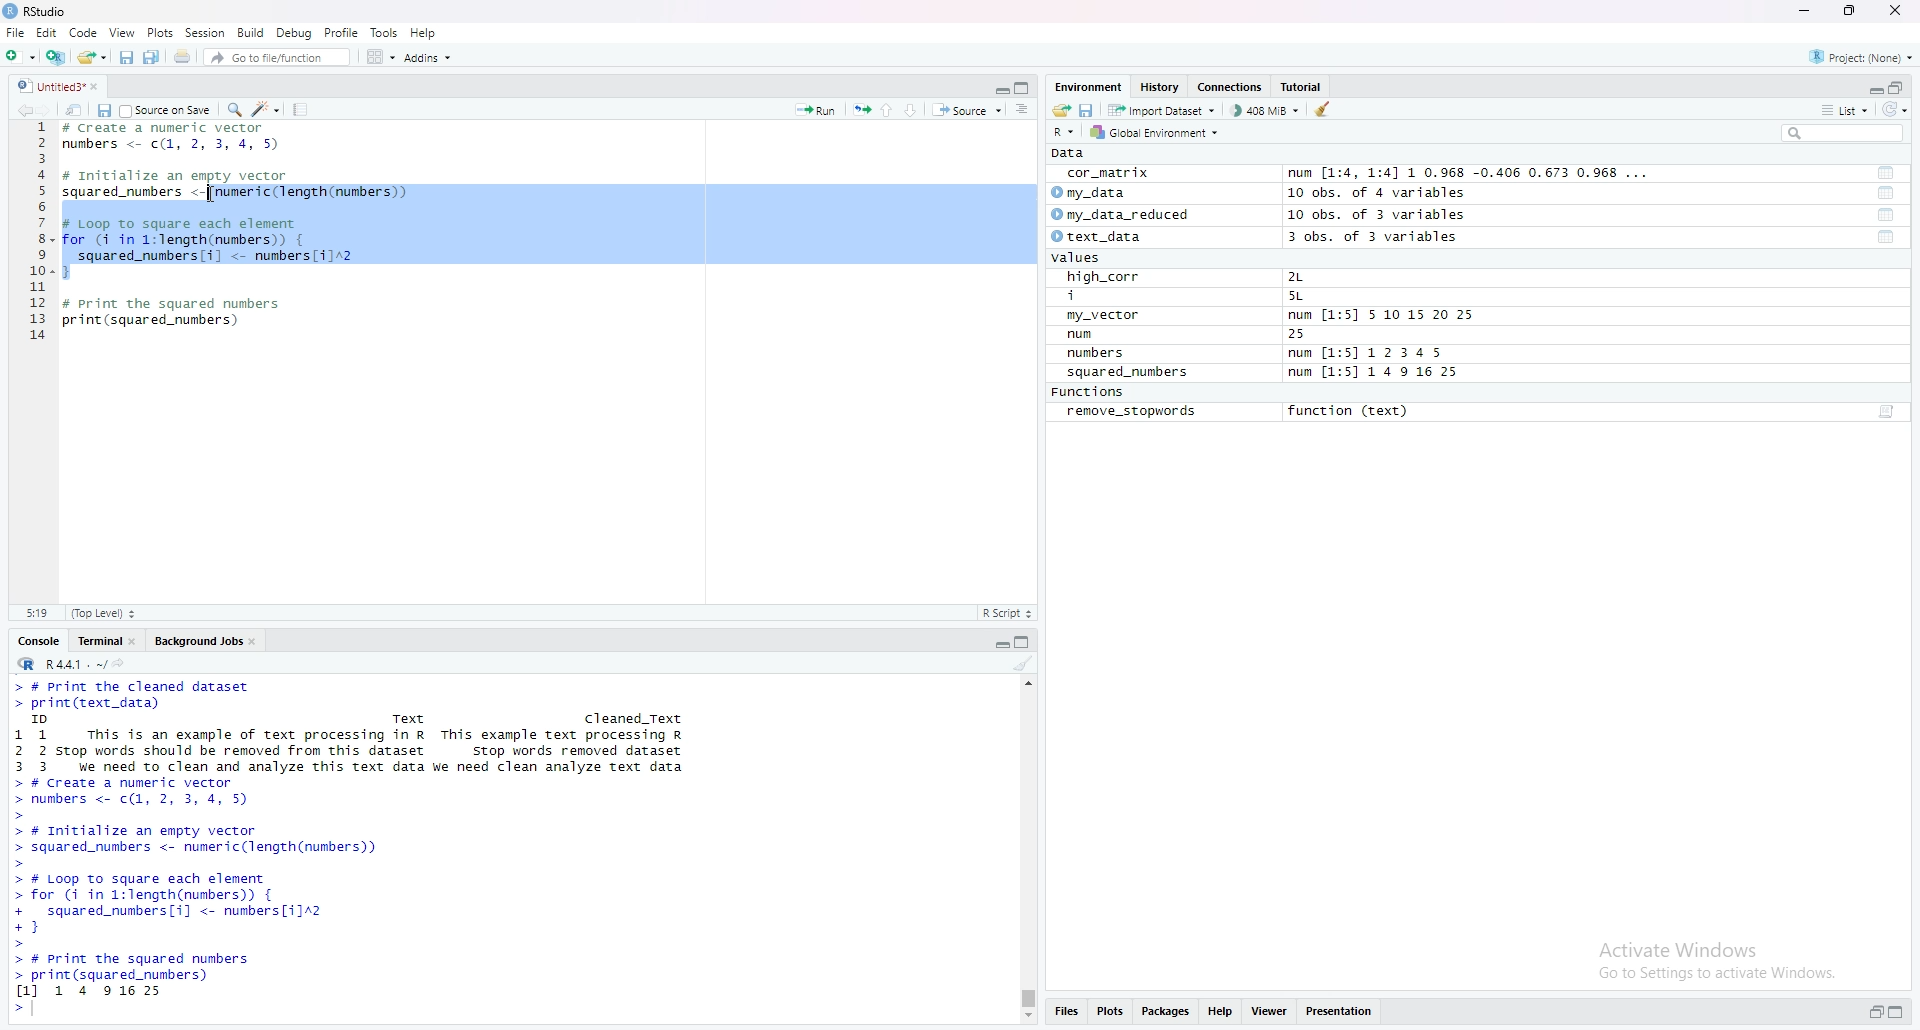 The height and width of the screenshot is (1030, 1920). I want to click on # Loop to square each element

for (i in 1:length(nunbers)) {
squared_numbers(i] <- numbers [i142

}, so click(213, 246).